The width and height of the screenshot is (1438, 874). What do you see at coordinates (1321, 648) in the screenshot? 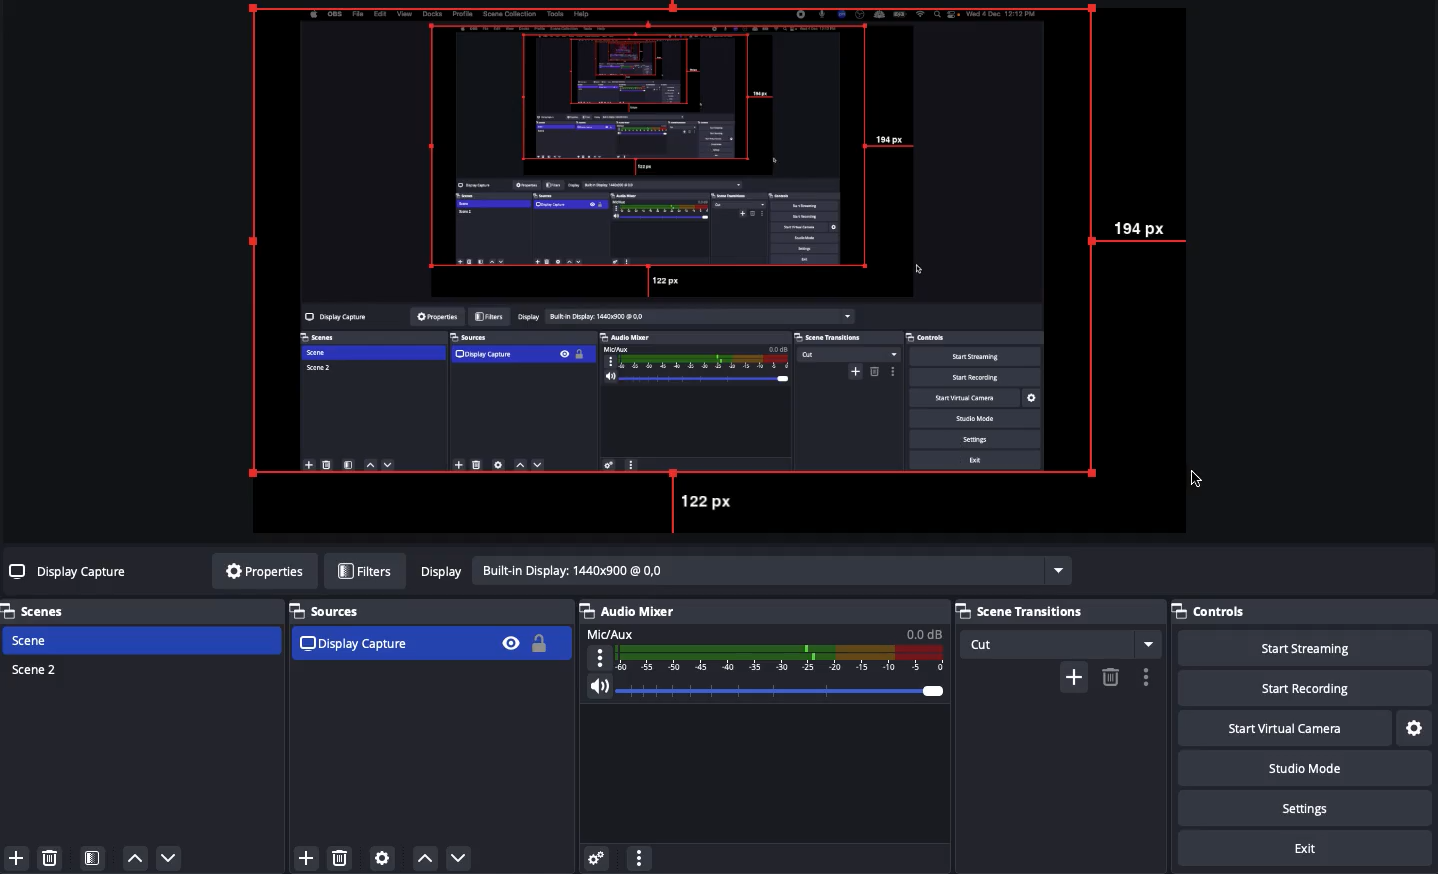
I see `Start streaming` at bounding box center [1321, 648].